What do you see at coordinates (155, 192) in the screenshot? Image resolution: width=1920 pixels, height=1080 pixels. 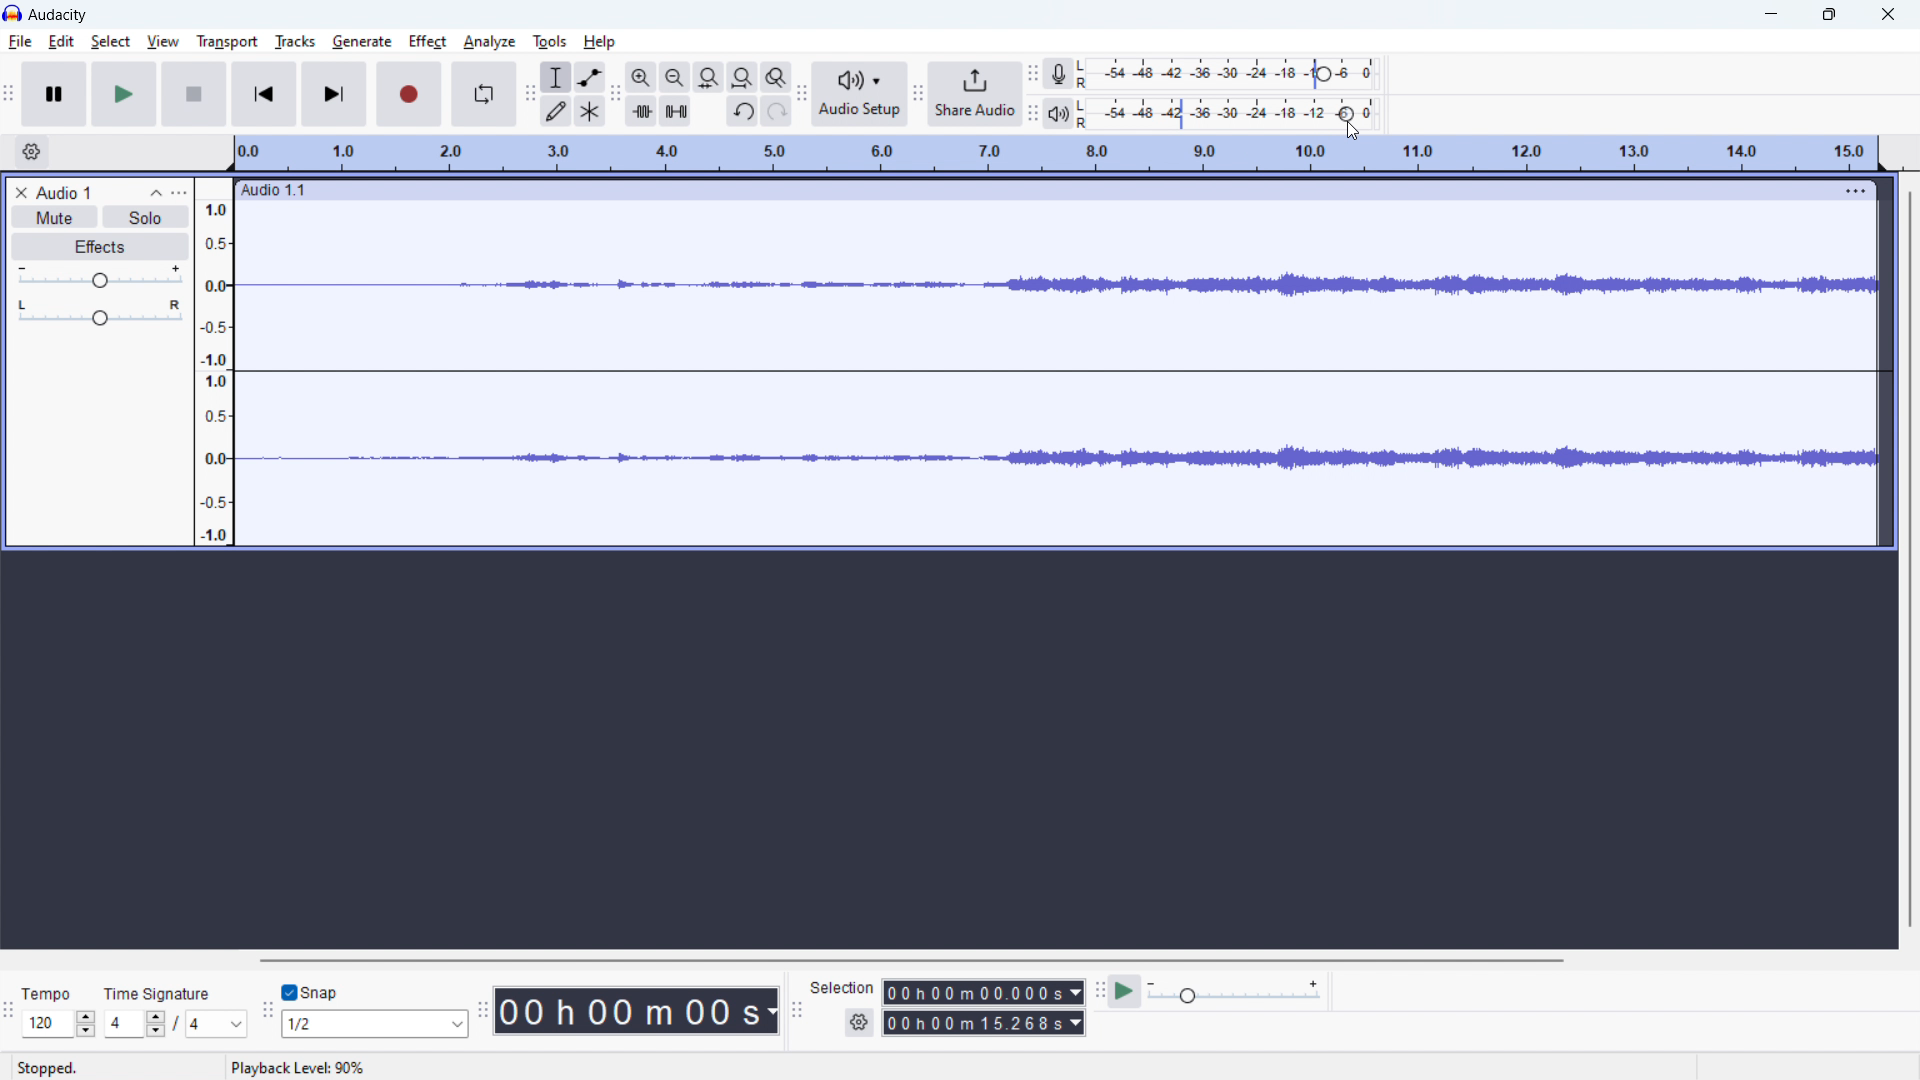 I see `collapse` at bounding box center [155, 192].